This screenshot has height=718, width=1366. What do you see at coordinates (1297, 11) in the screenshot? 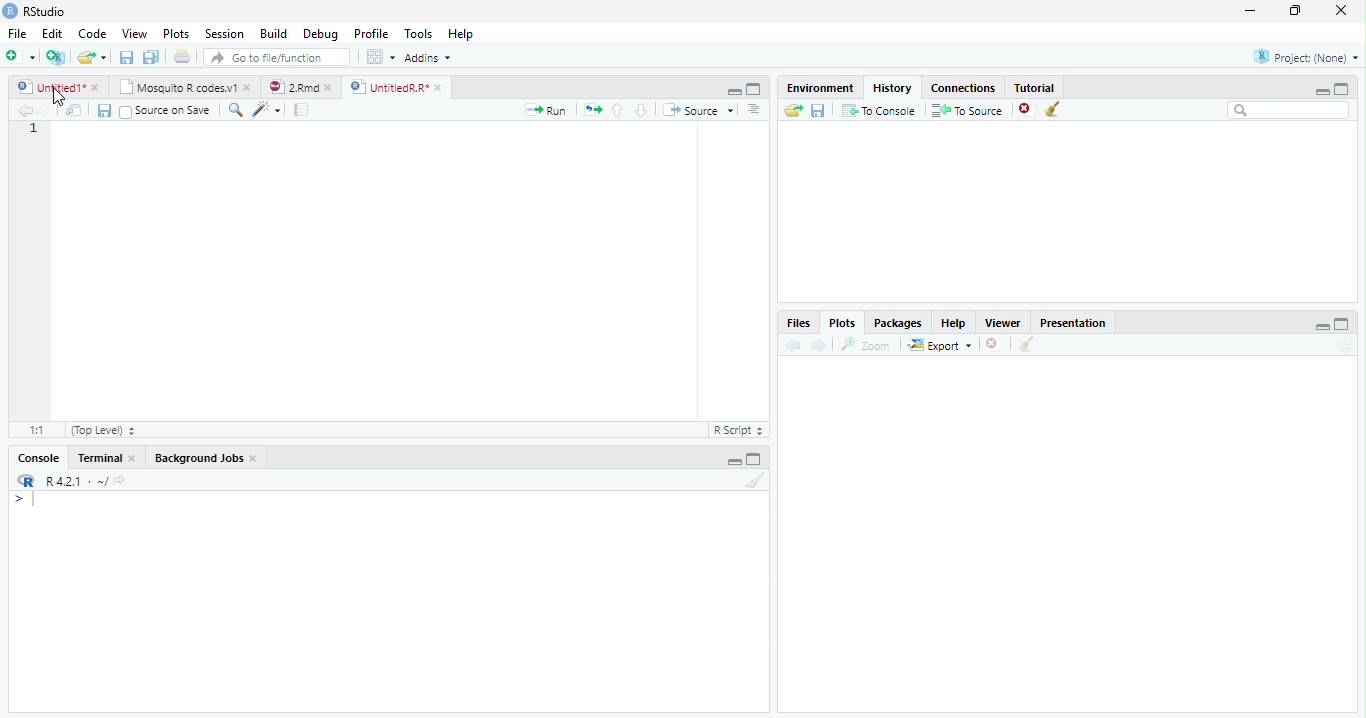
I see `Maximize` at bounding box center [1297, 11].